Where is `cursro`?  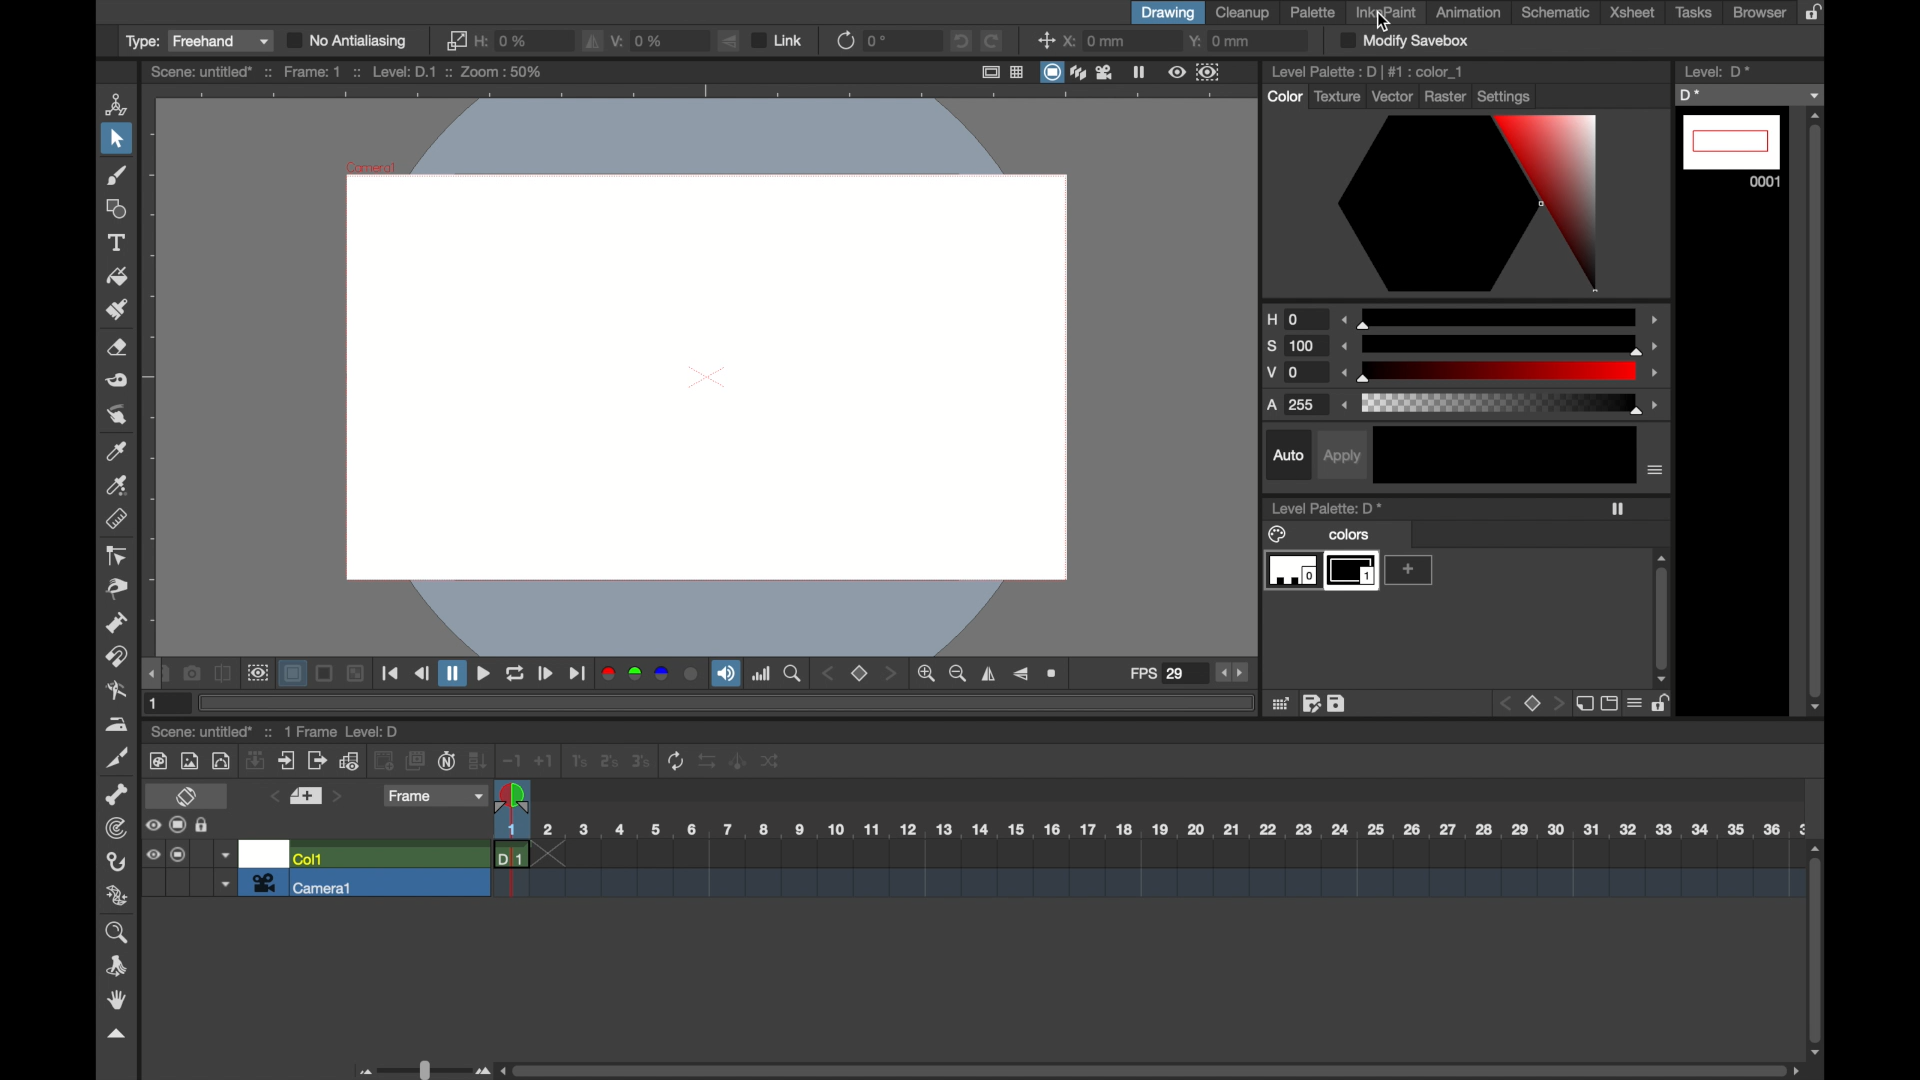
cursro is located at coordinates (1383, 22).